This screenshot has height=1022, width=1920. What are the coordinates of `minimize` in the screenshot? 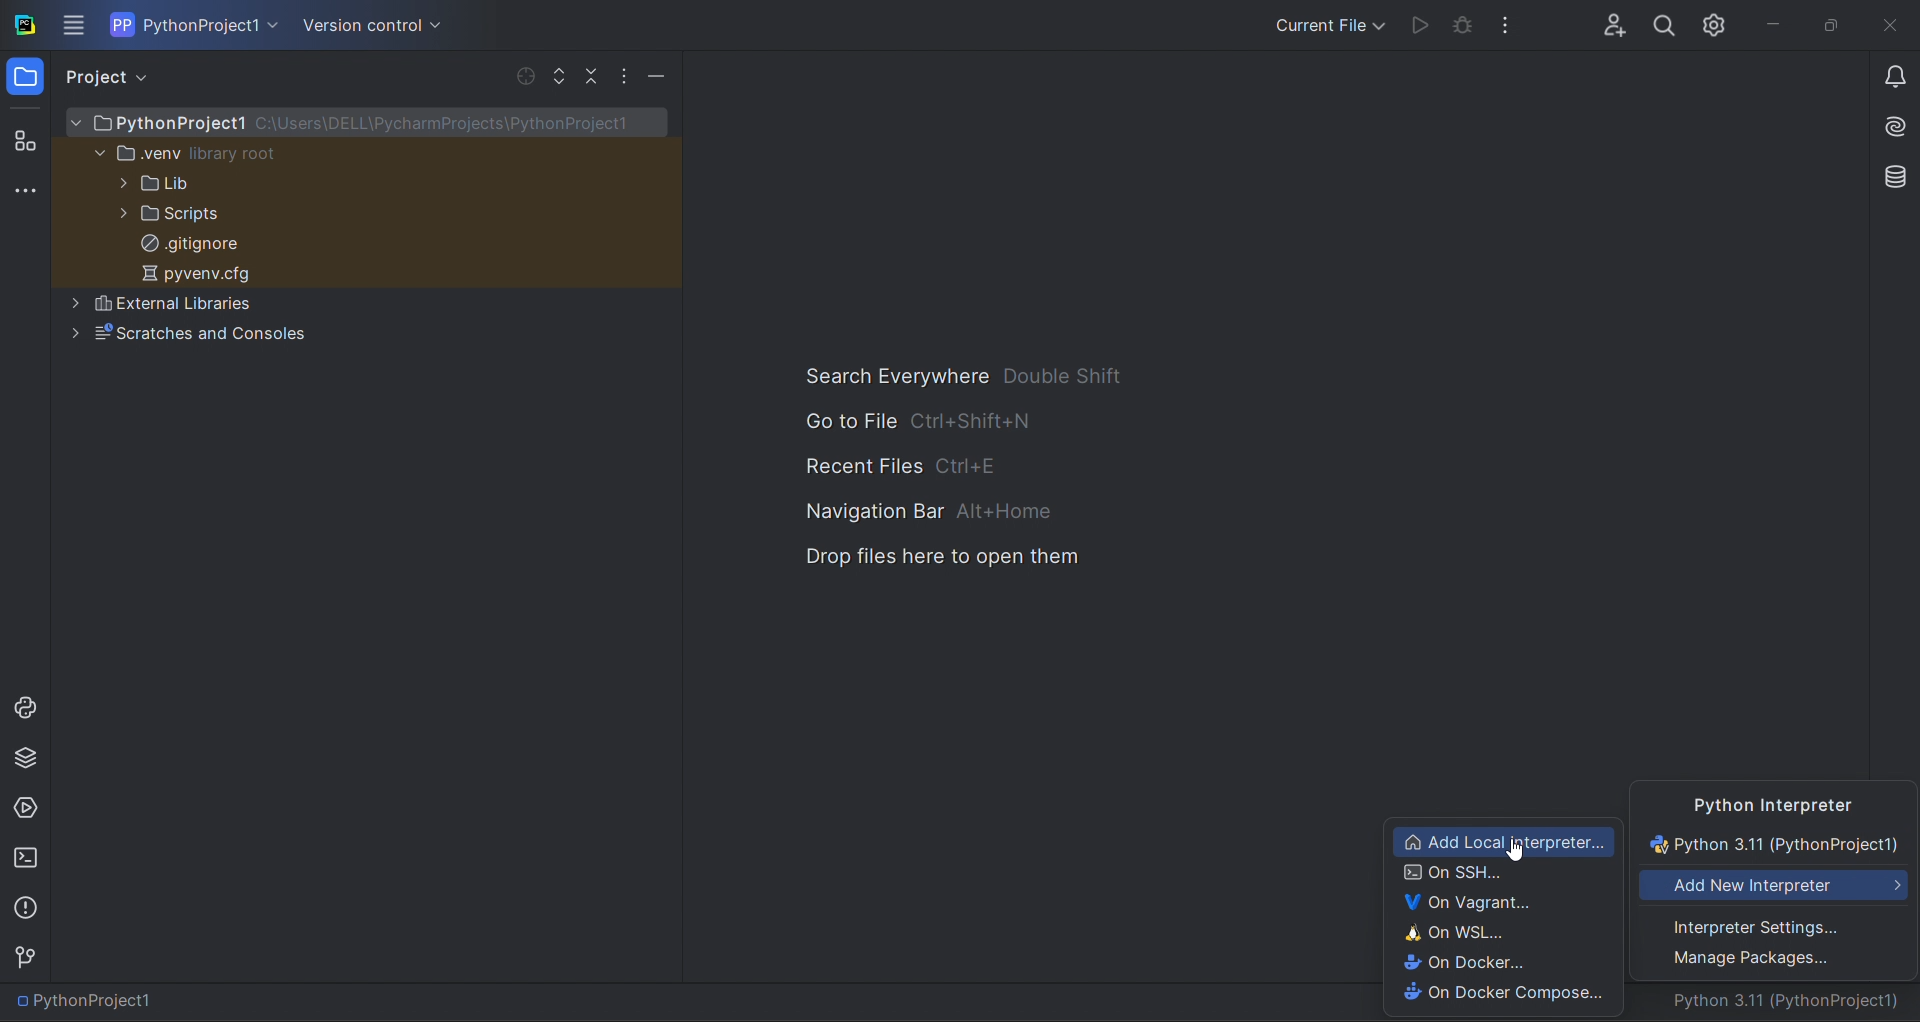 It's located at (1770, 24).